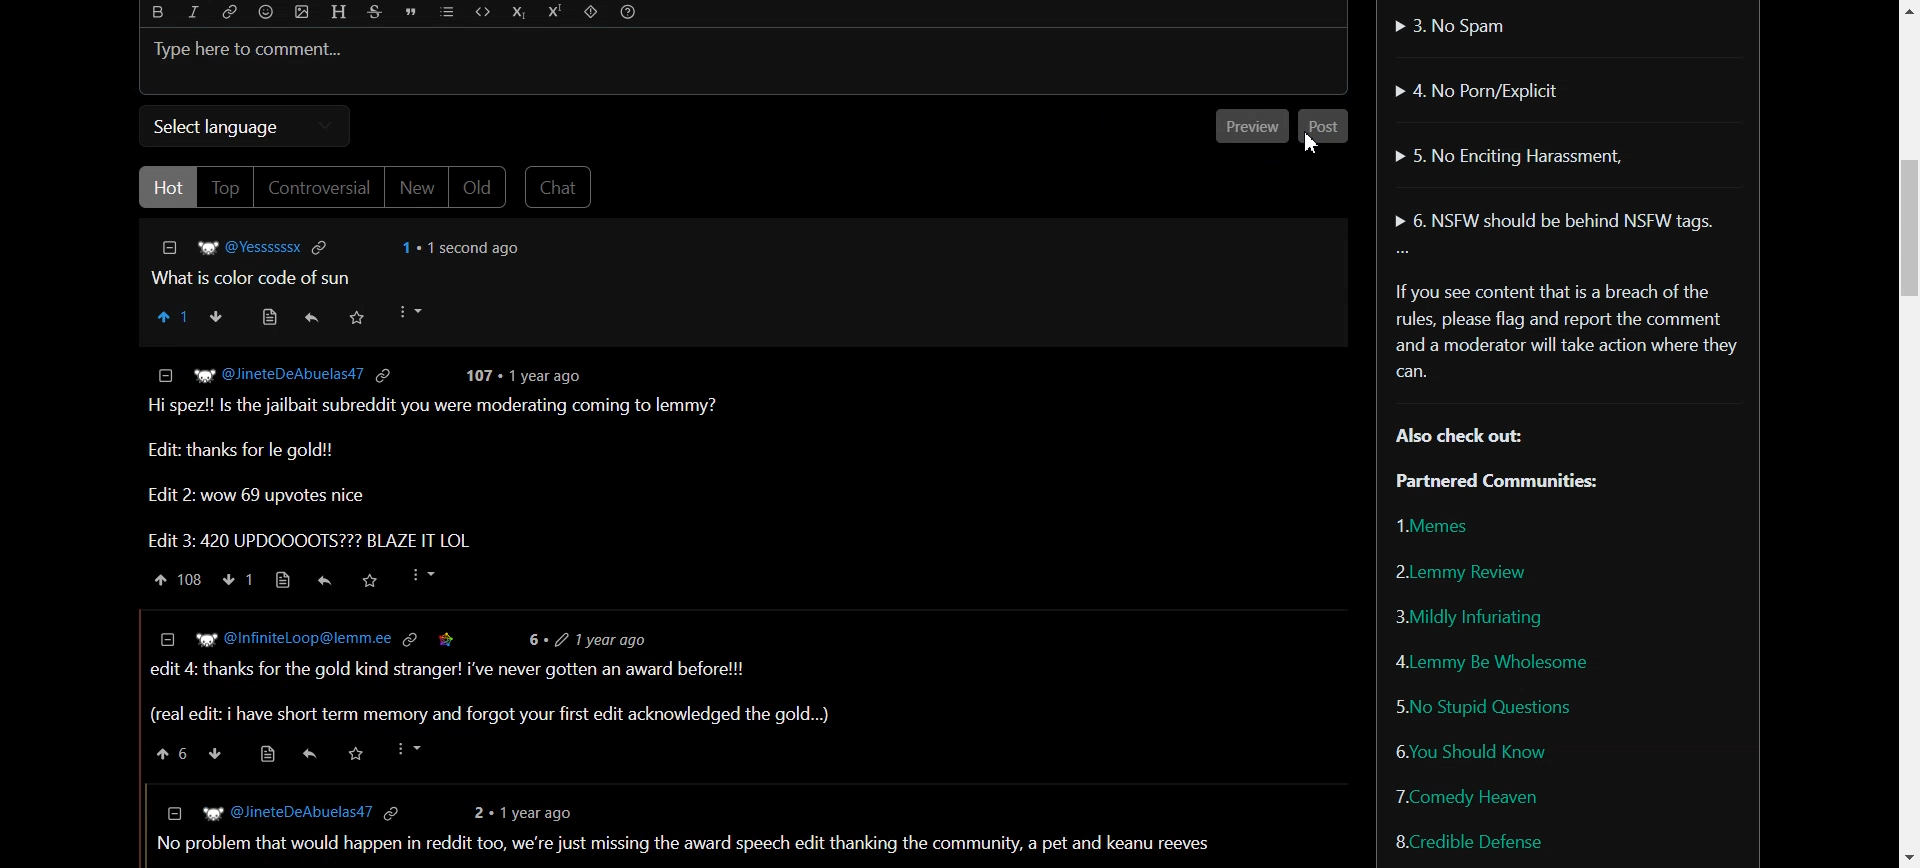 The width and height of the screenshot is (1920, 868). What do you see at coordinates (418, 188) in the screenshot?
I see `New` at bounding box center [418, 188].